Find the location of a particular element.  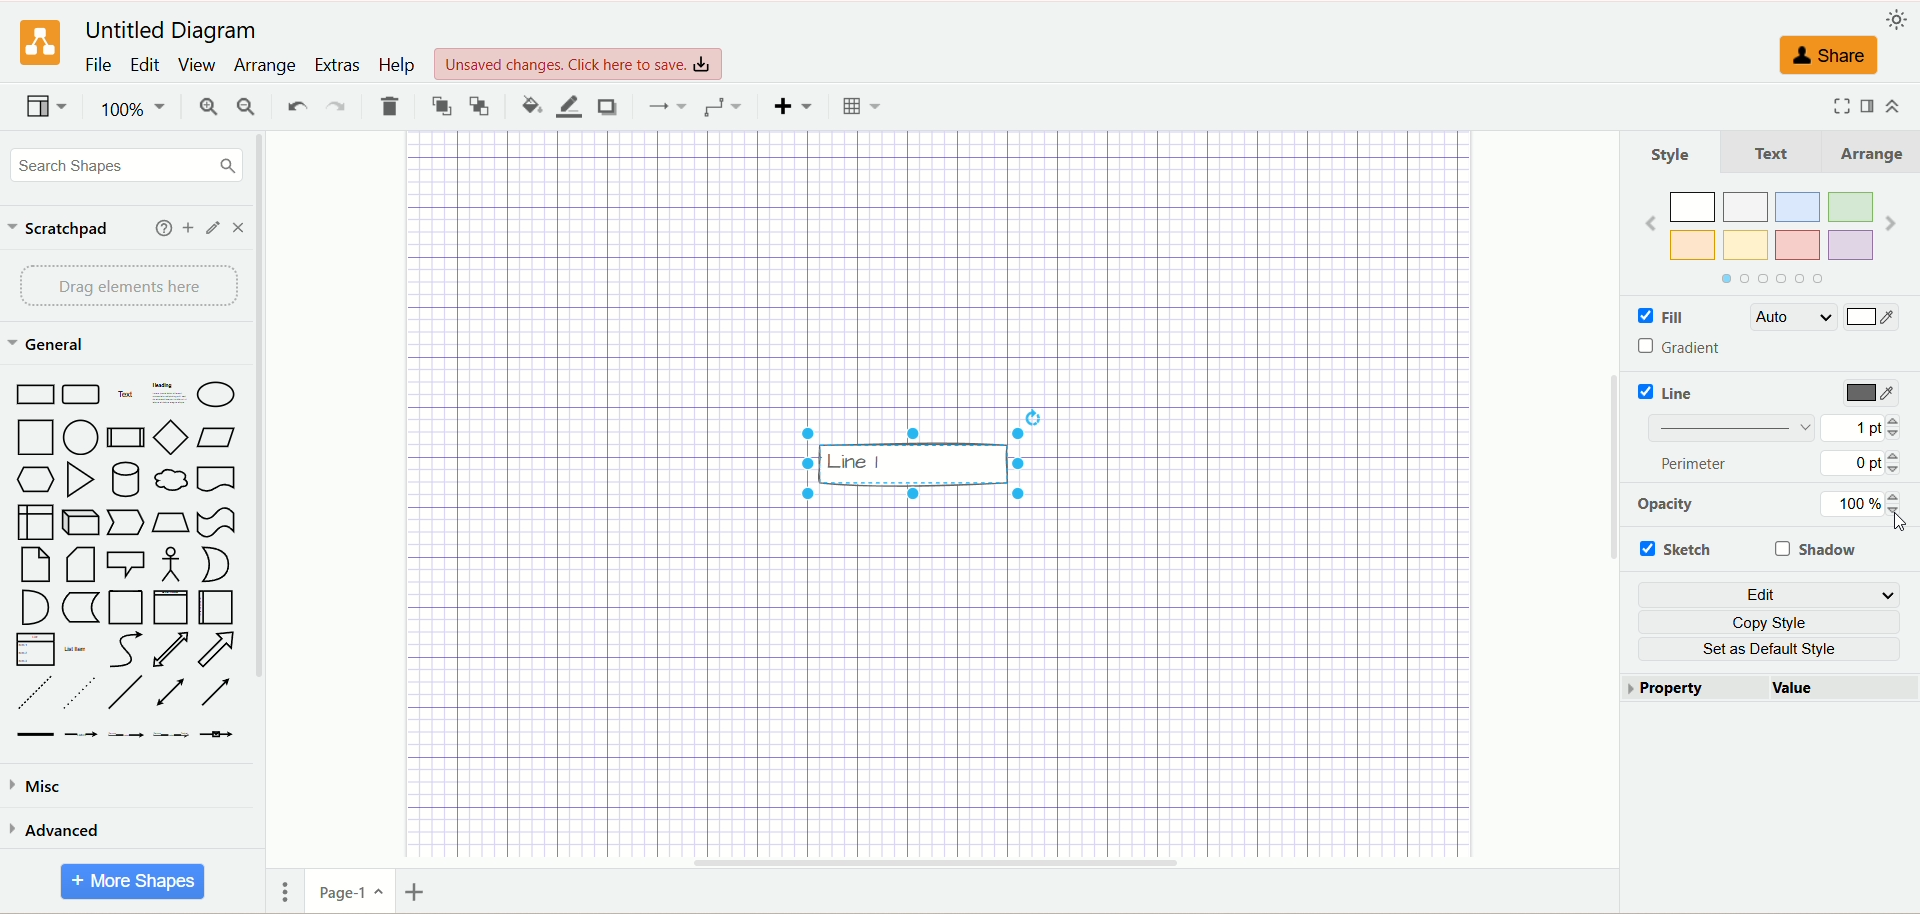

Container is located at coordinates (126, 608).